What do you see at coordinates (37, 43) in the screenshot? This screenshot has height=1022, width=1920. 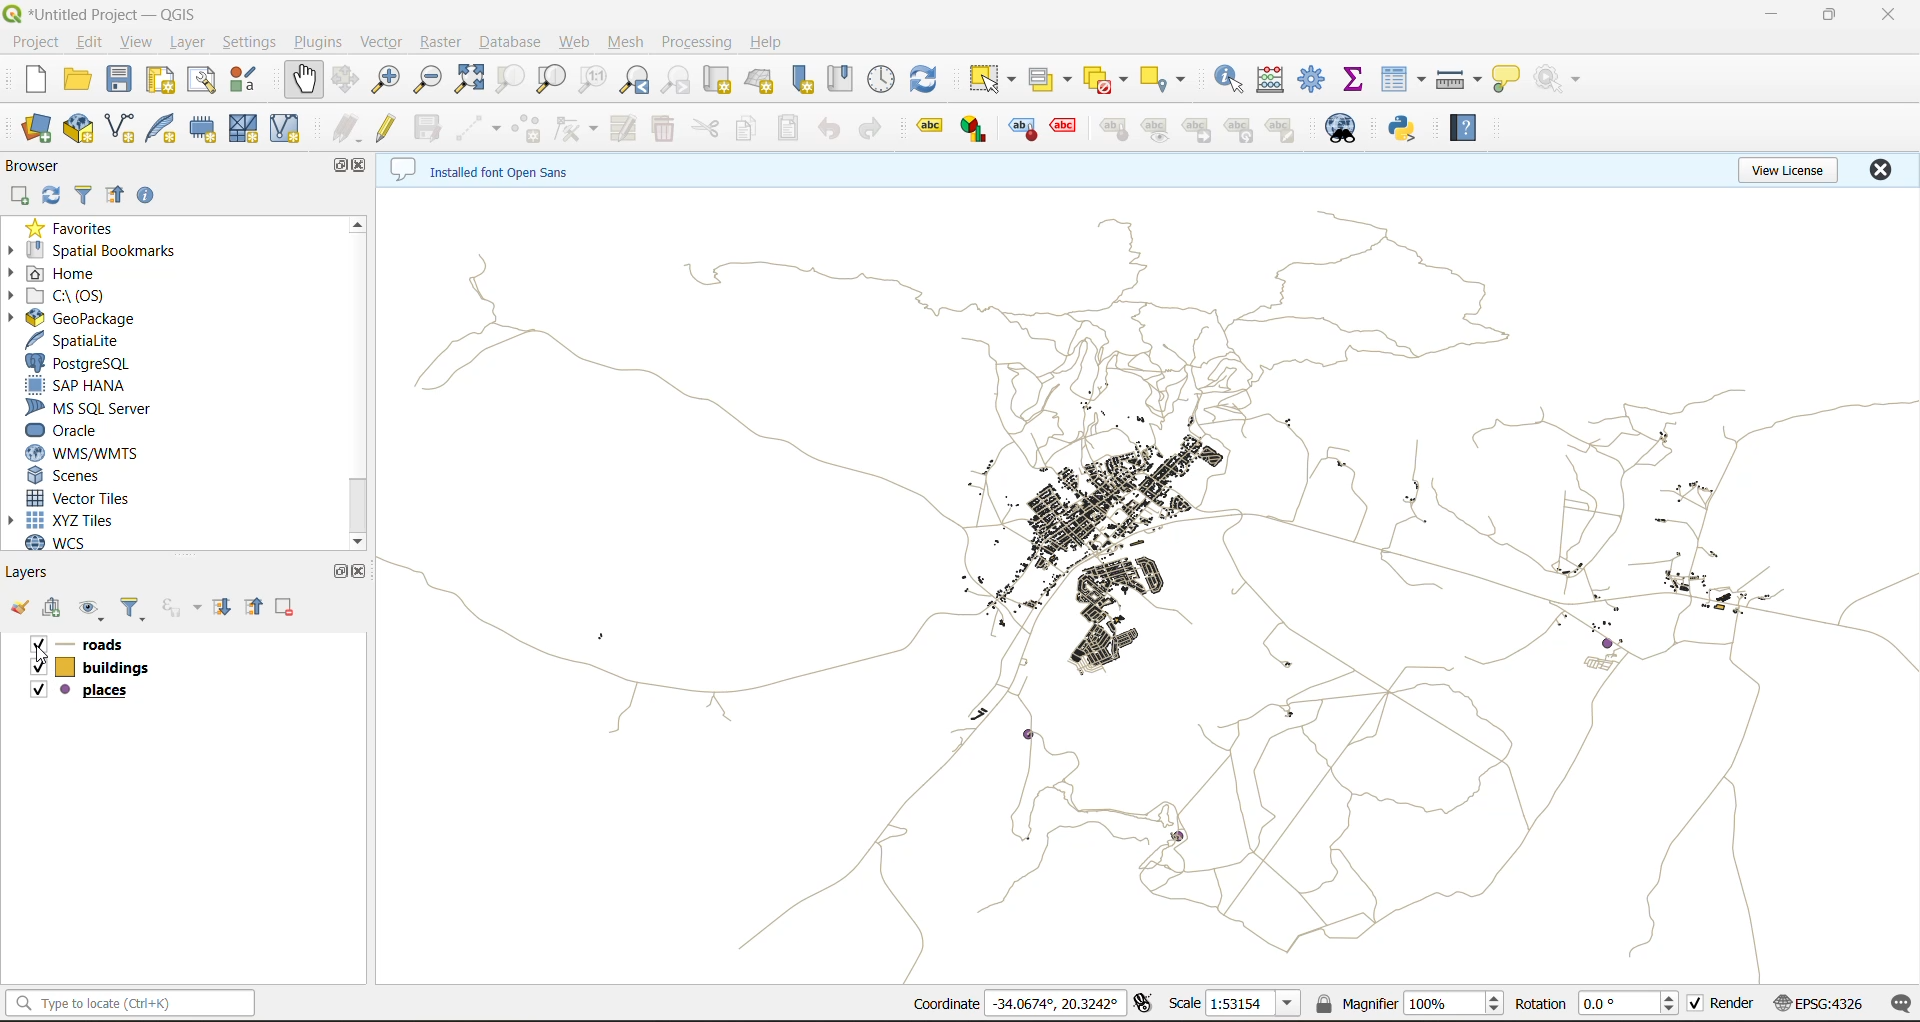 I see `project` at bounding box center [37, 43].